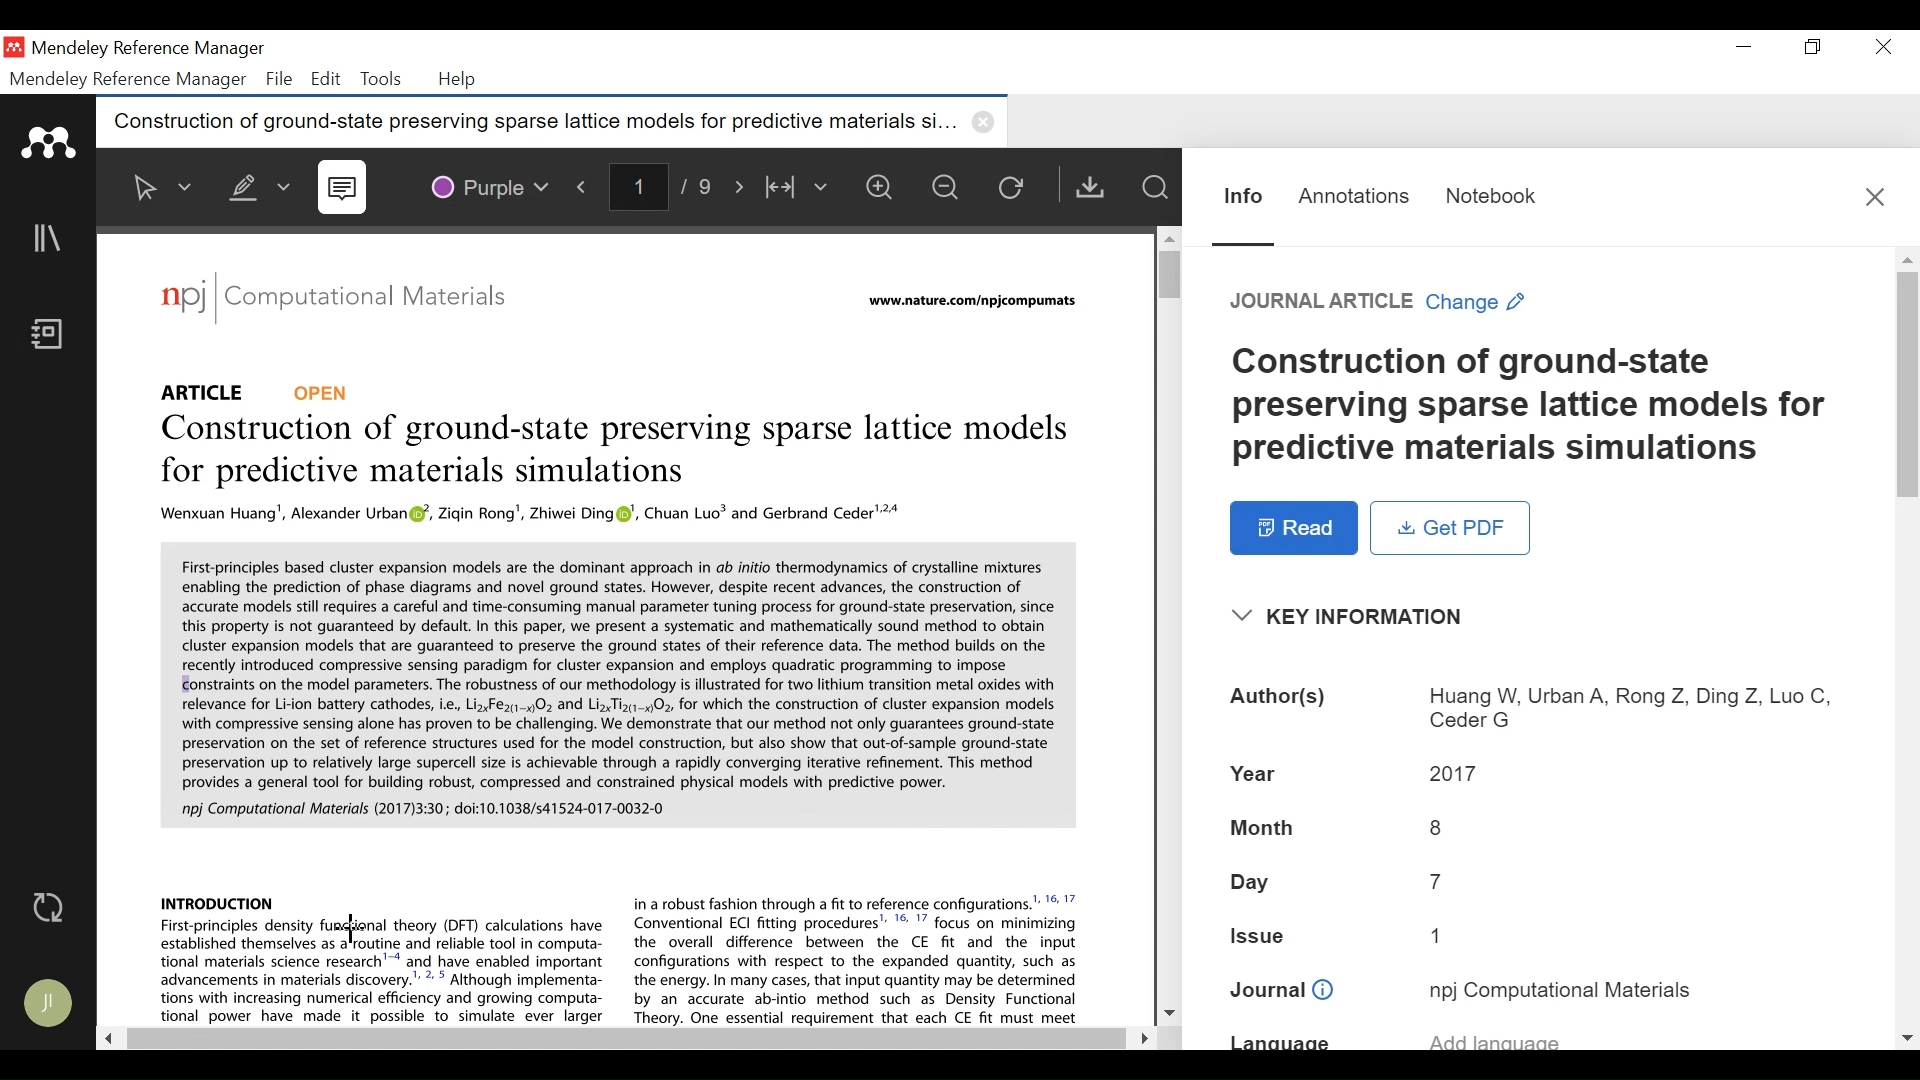 This screenshot has height=1080, width=1920. I want to click on Mendeley Reference Manager, so click(128, 80).